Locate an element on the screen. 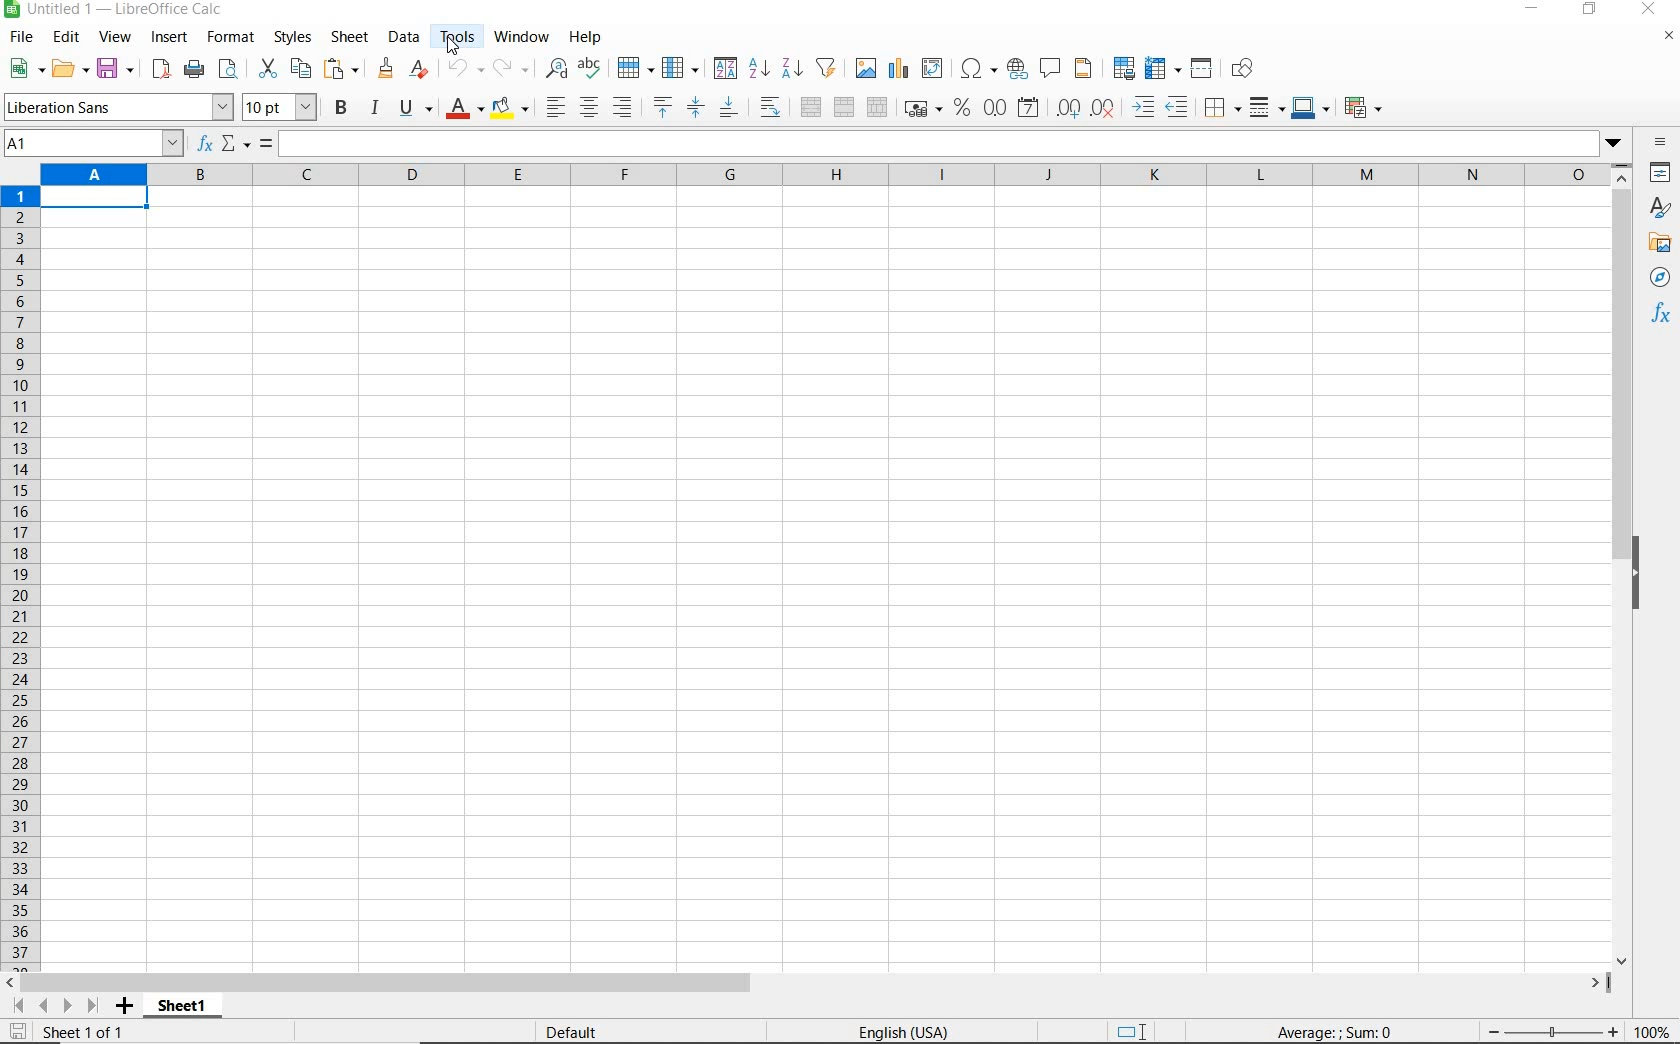  ZOOM FACTOR is located at coordinates (1651, 1030).